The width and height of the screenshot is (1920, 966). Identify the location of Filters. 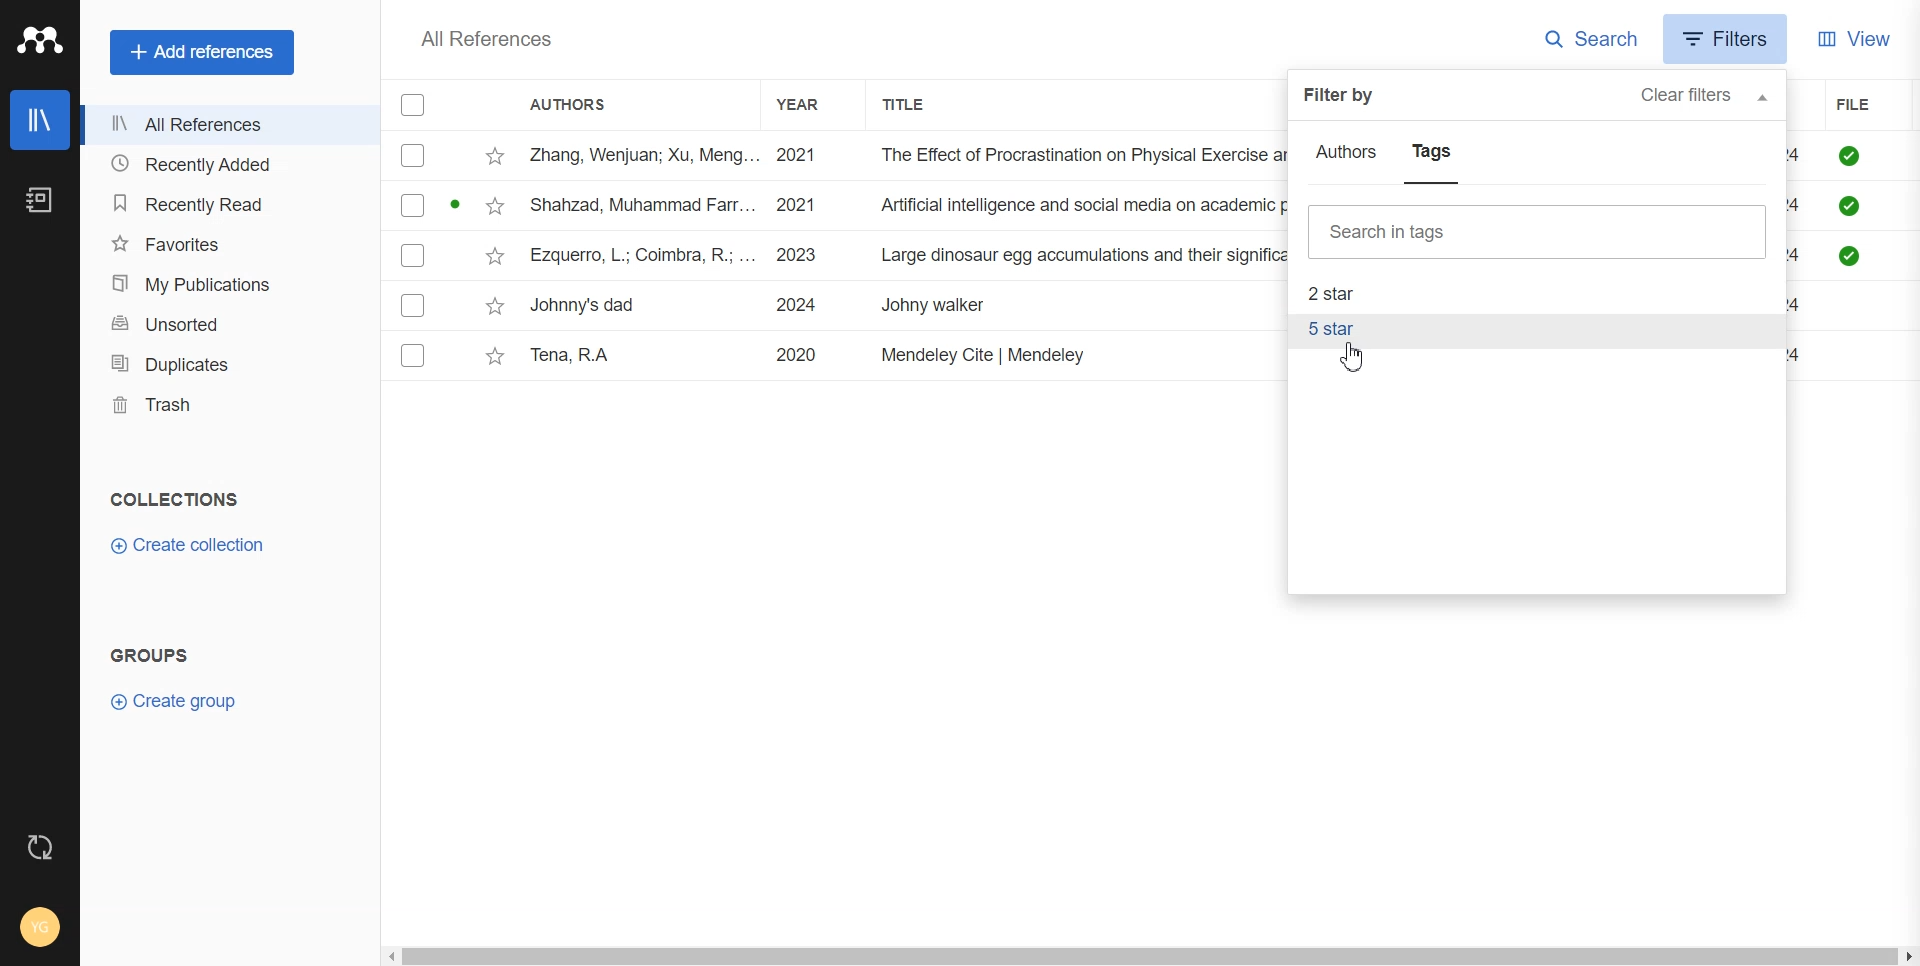
(1726, 37).